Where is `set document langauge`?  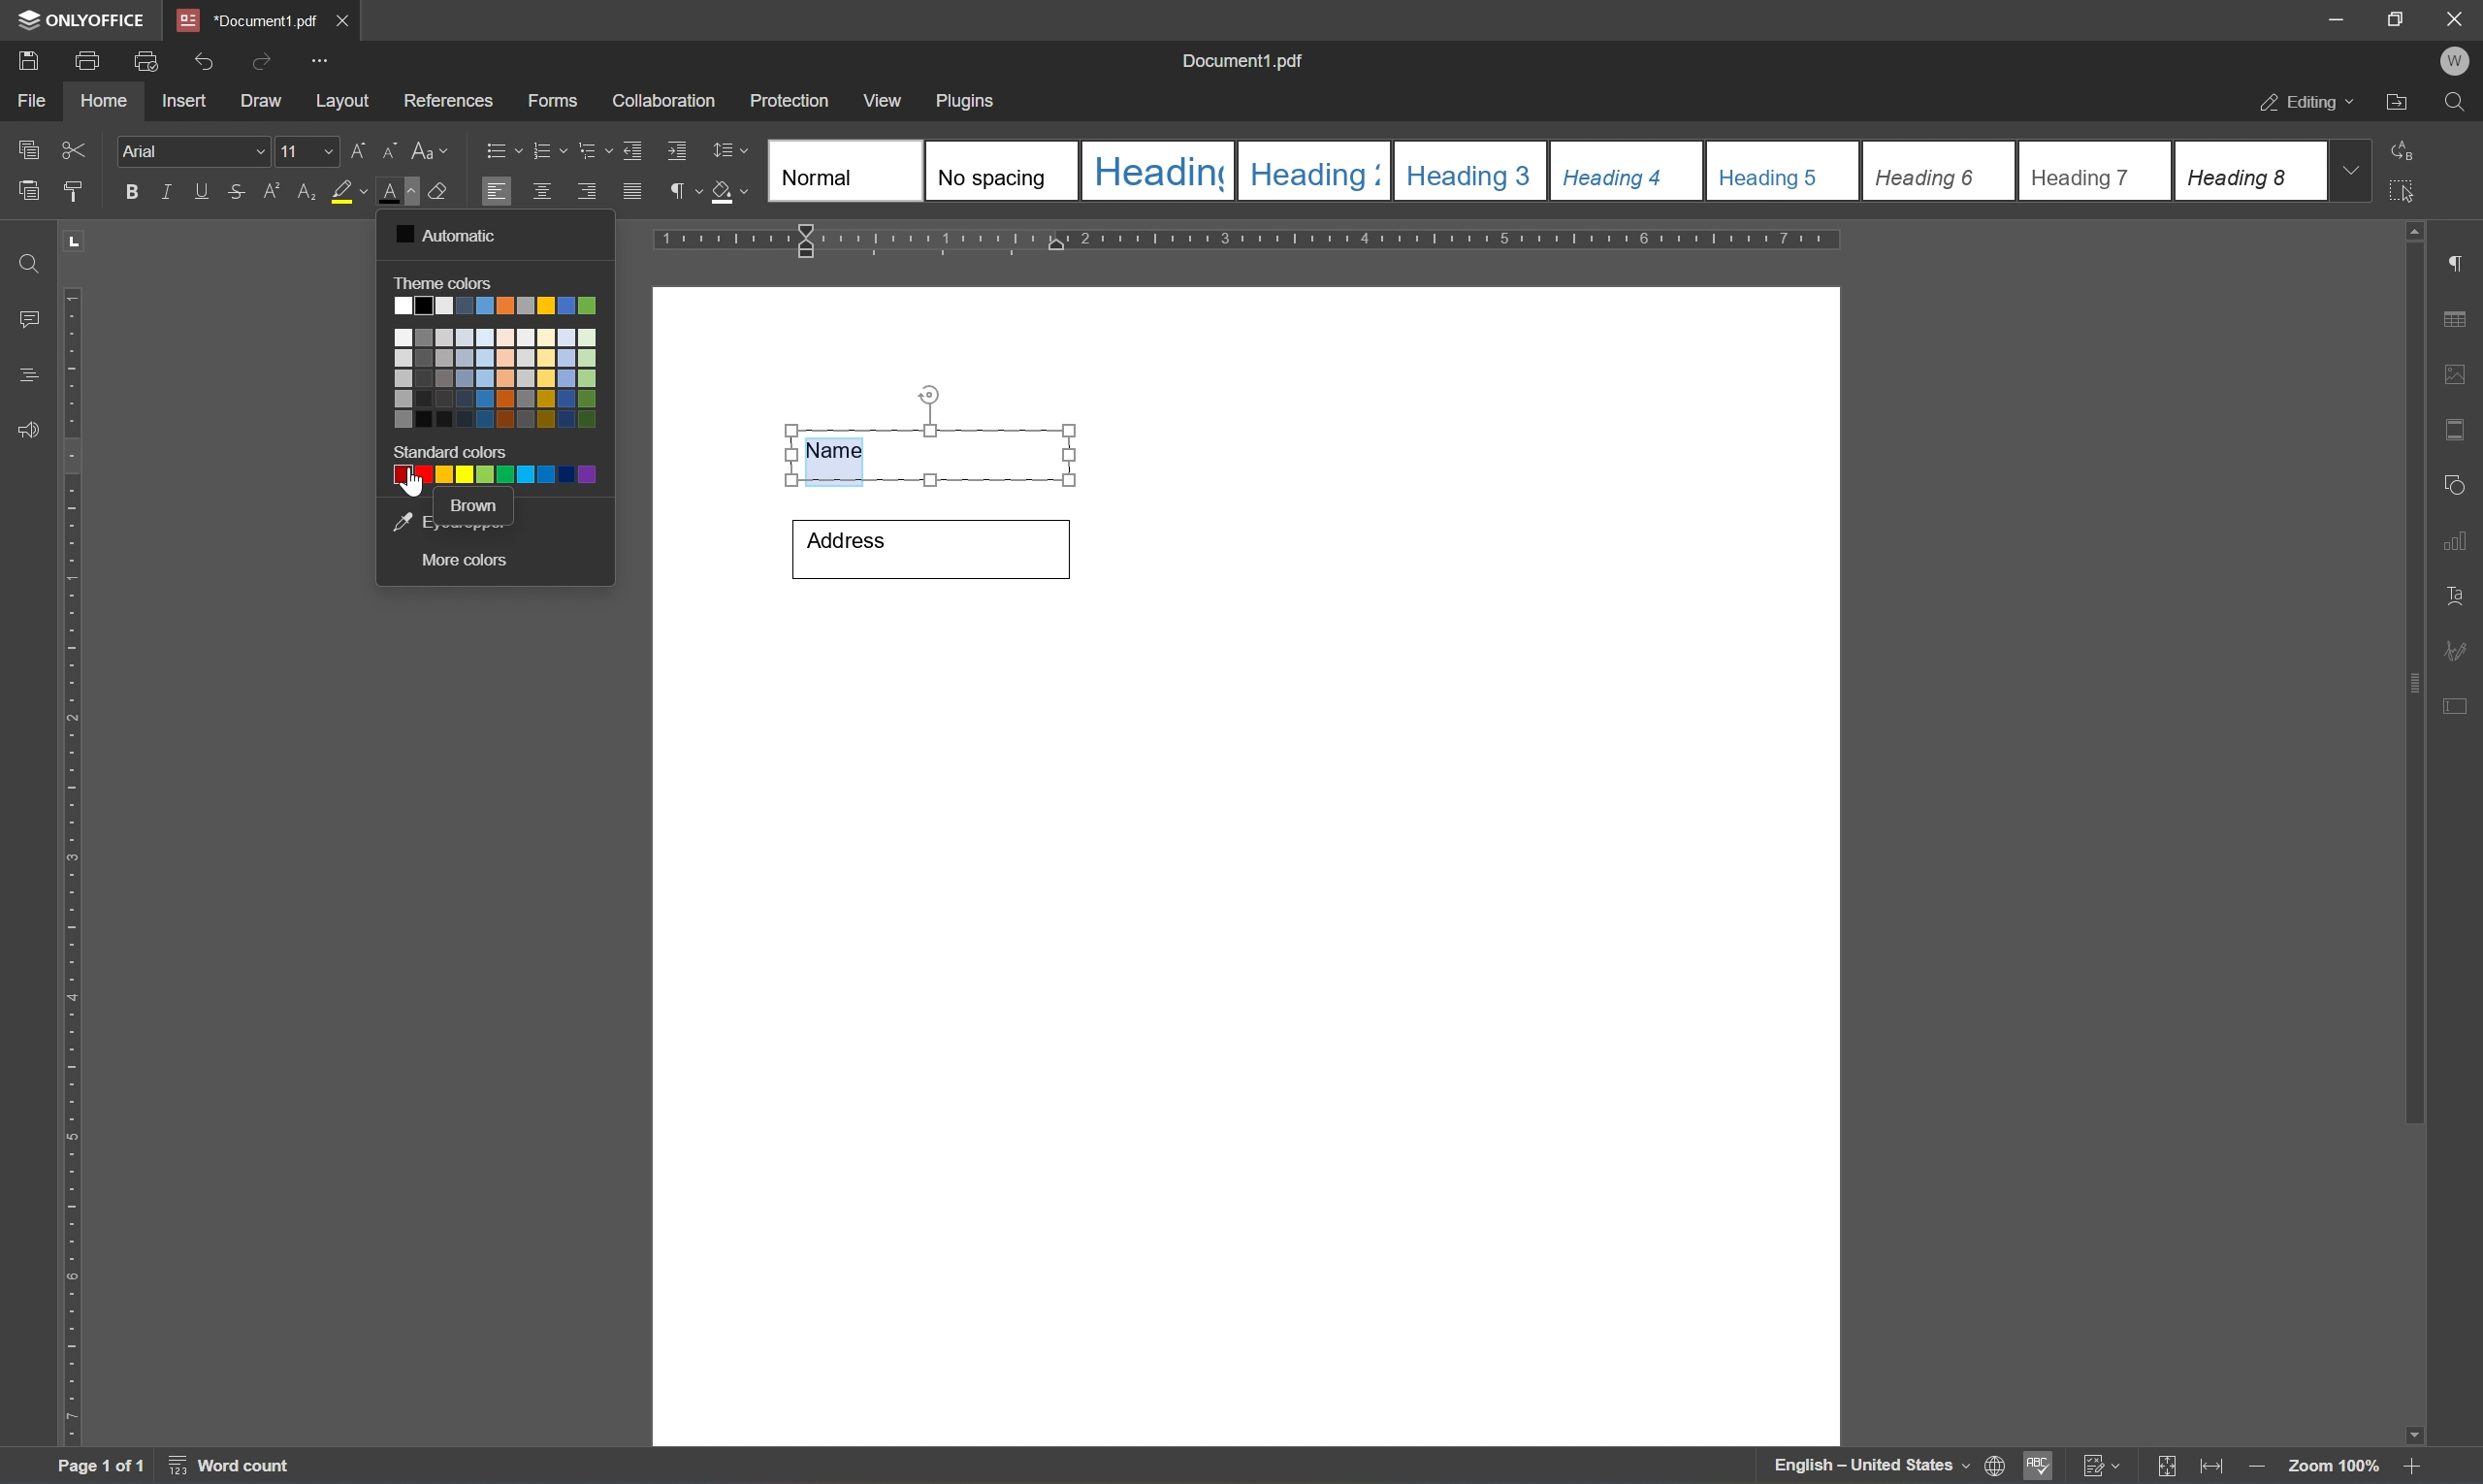
set document langauge is located at coordinates (1996, 1467).